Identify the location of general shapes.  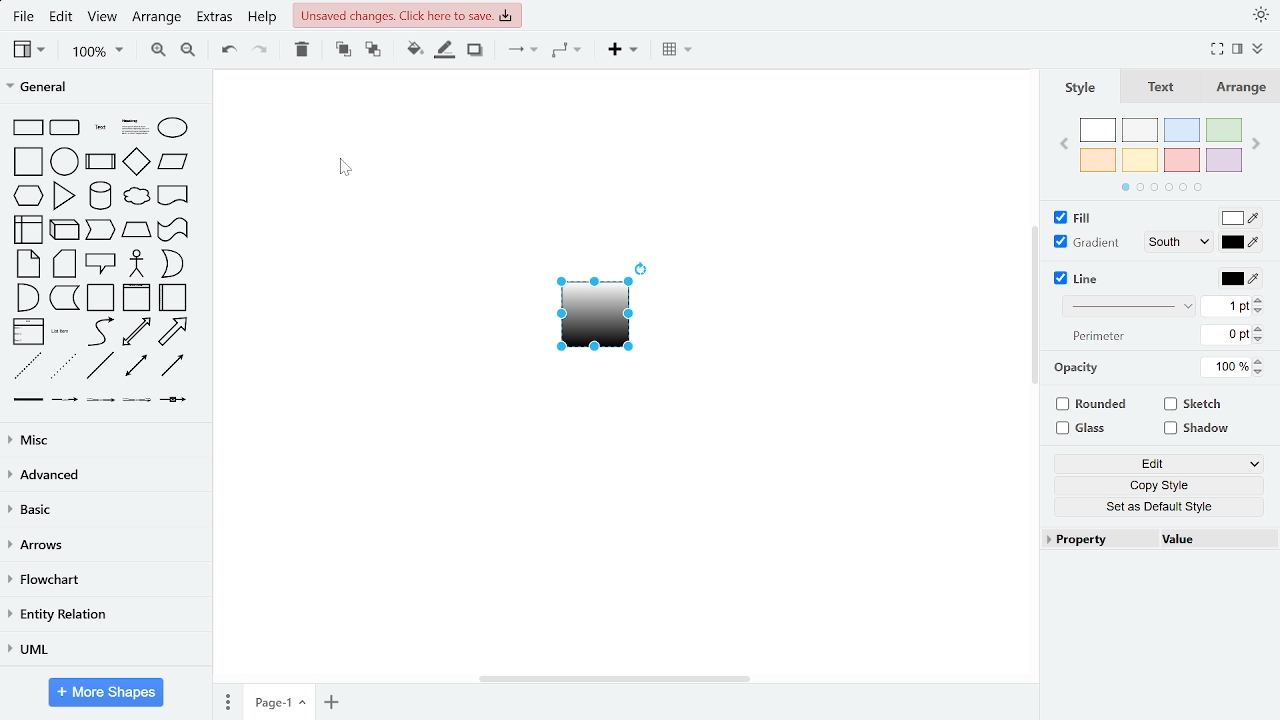
(64, 296).